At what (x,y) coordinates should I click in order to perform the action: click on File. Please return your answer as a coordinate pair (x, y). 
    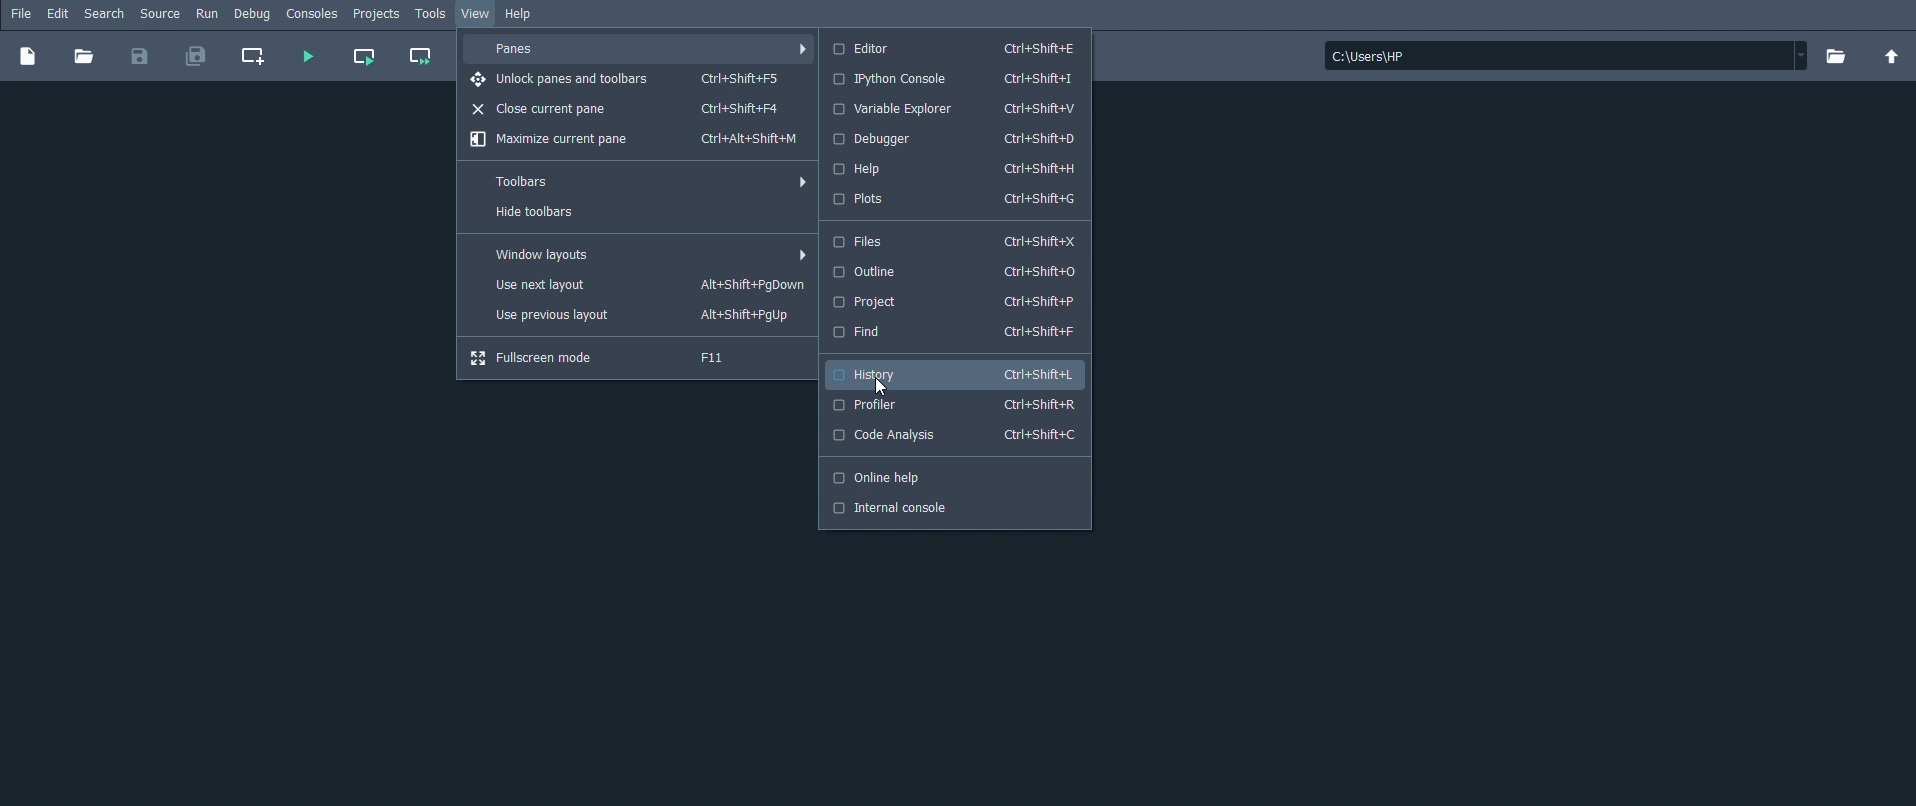
    Looking at the image, I should click on (21, 15).